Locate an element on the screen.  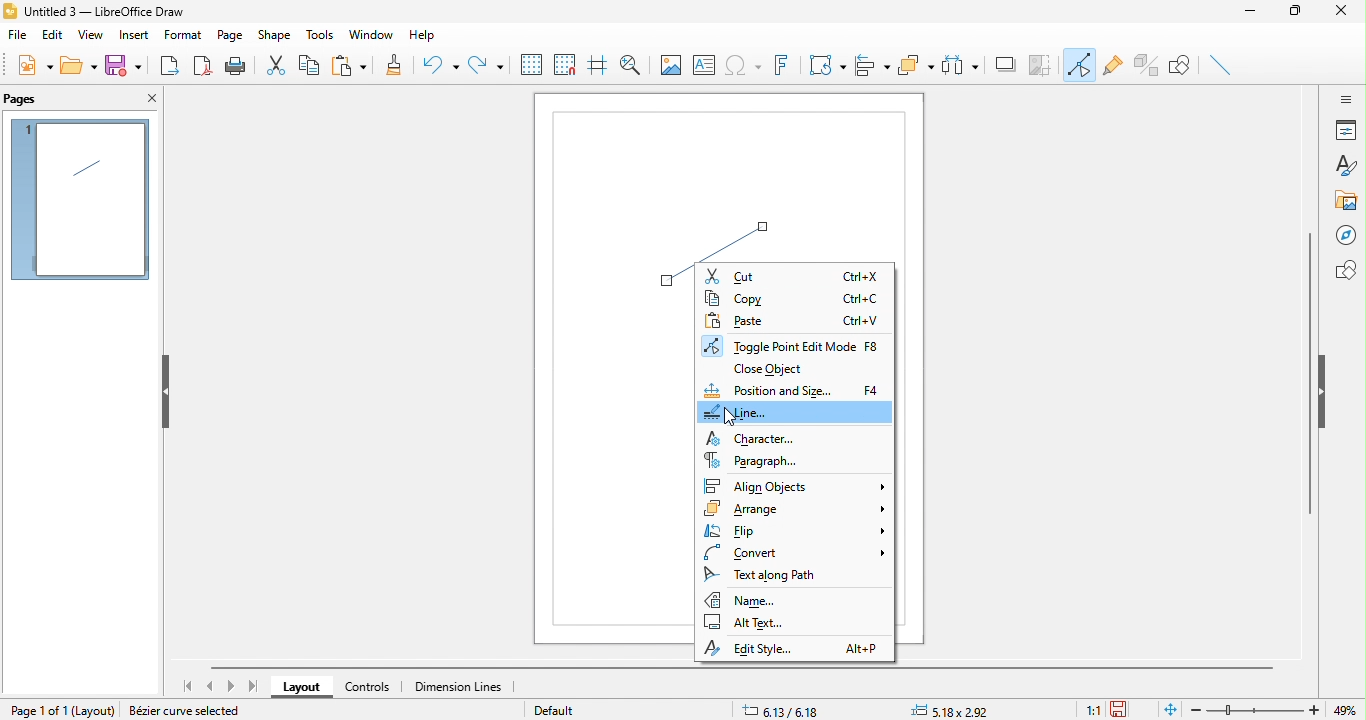
layout is located at coordinates (94, 711).